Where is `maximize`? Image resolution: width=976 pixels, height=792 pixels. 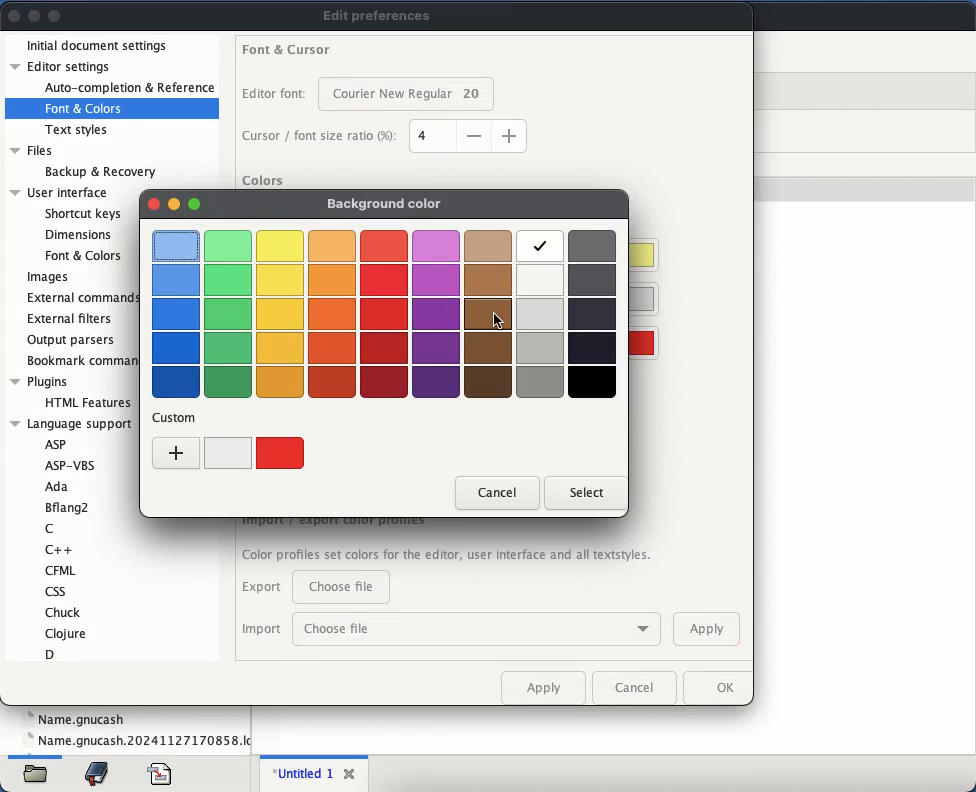 maximize is located at coordinates (55, 17).